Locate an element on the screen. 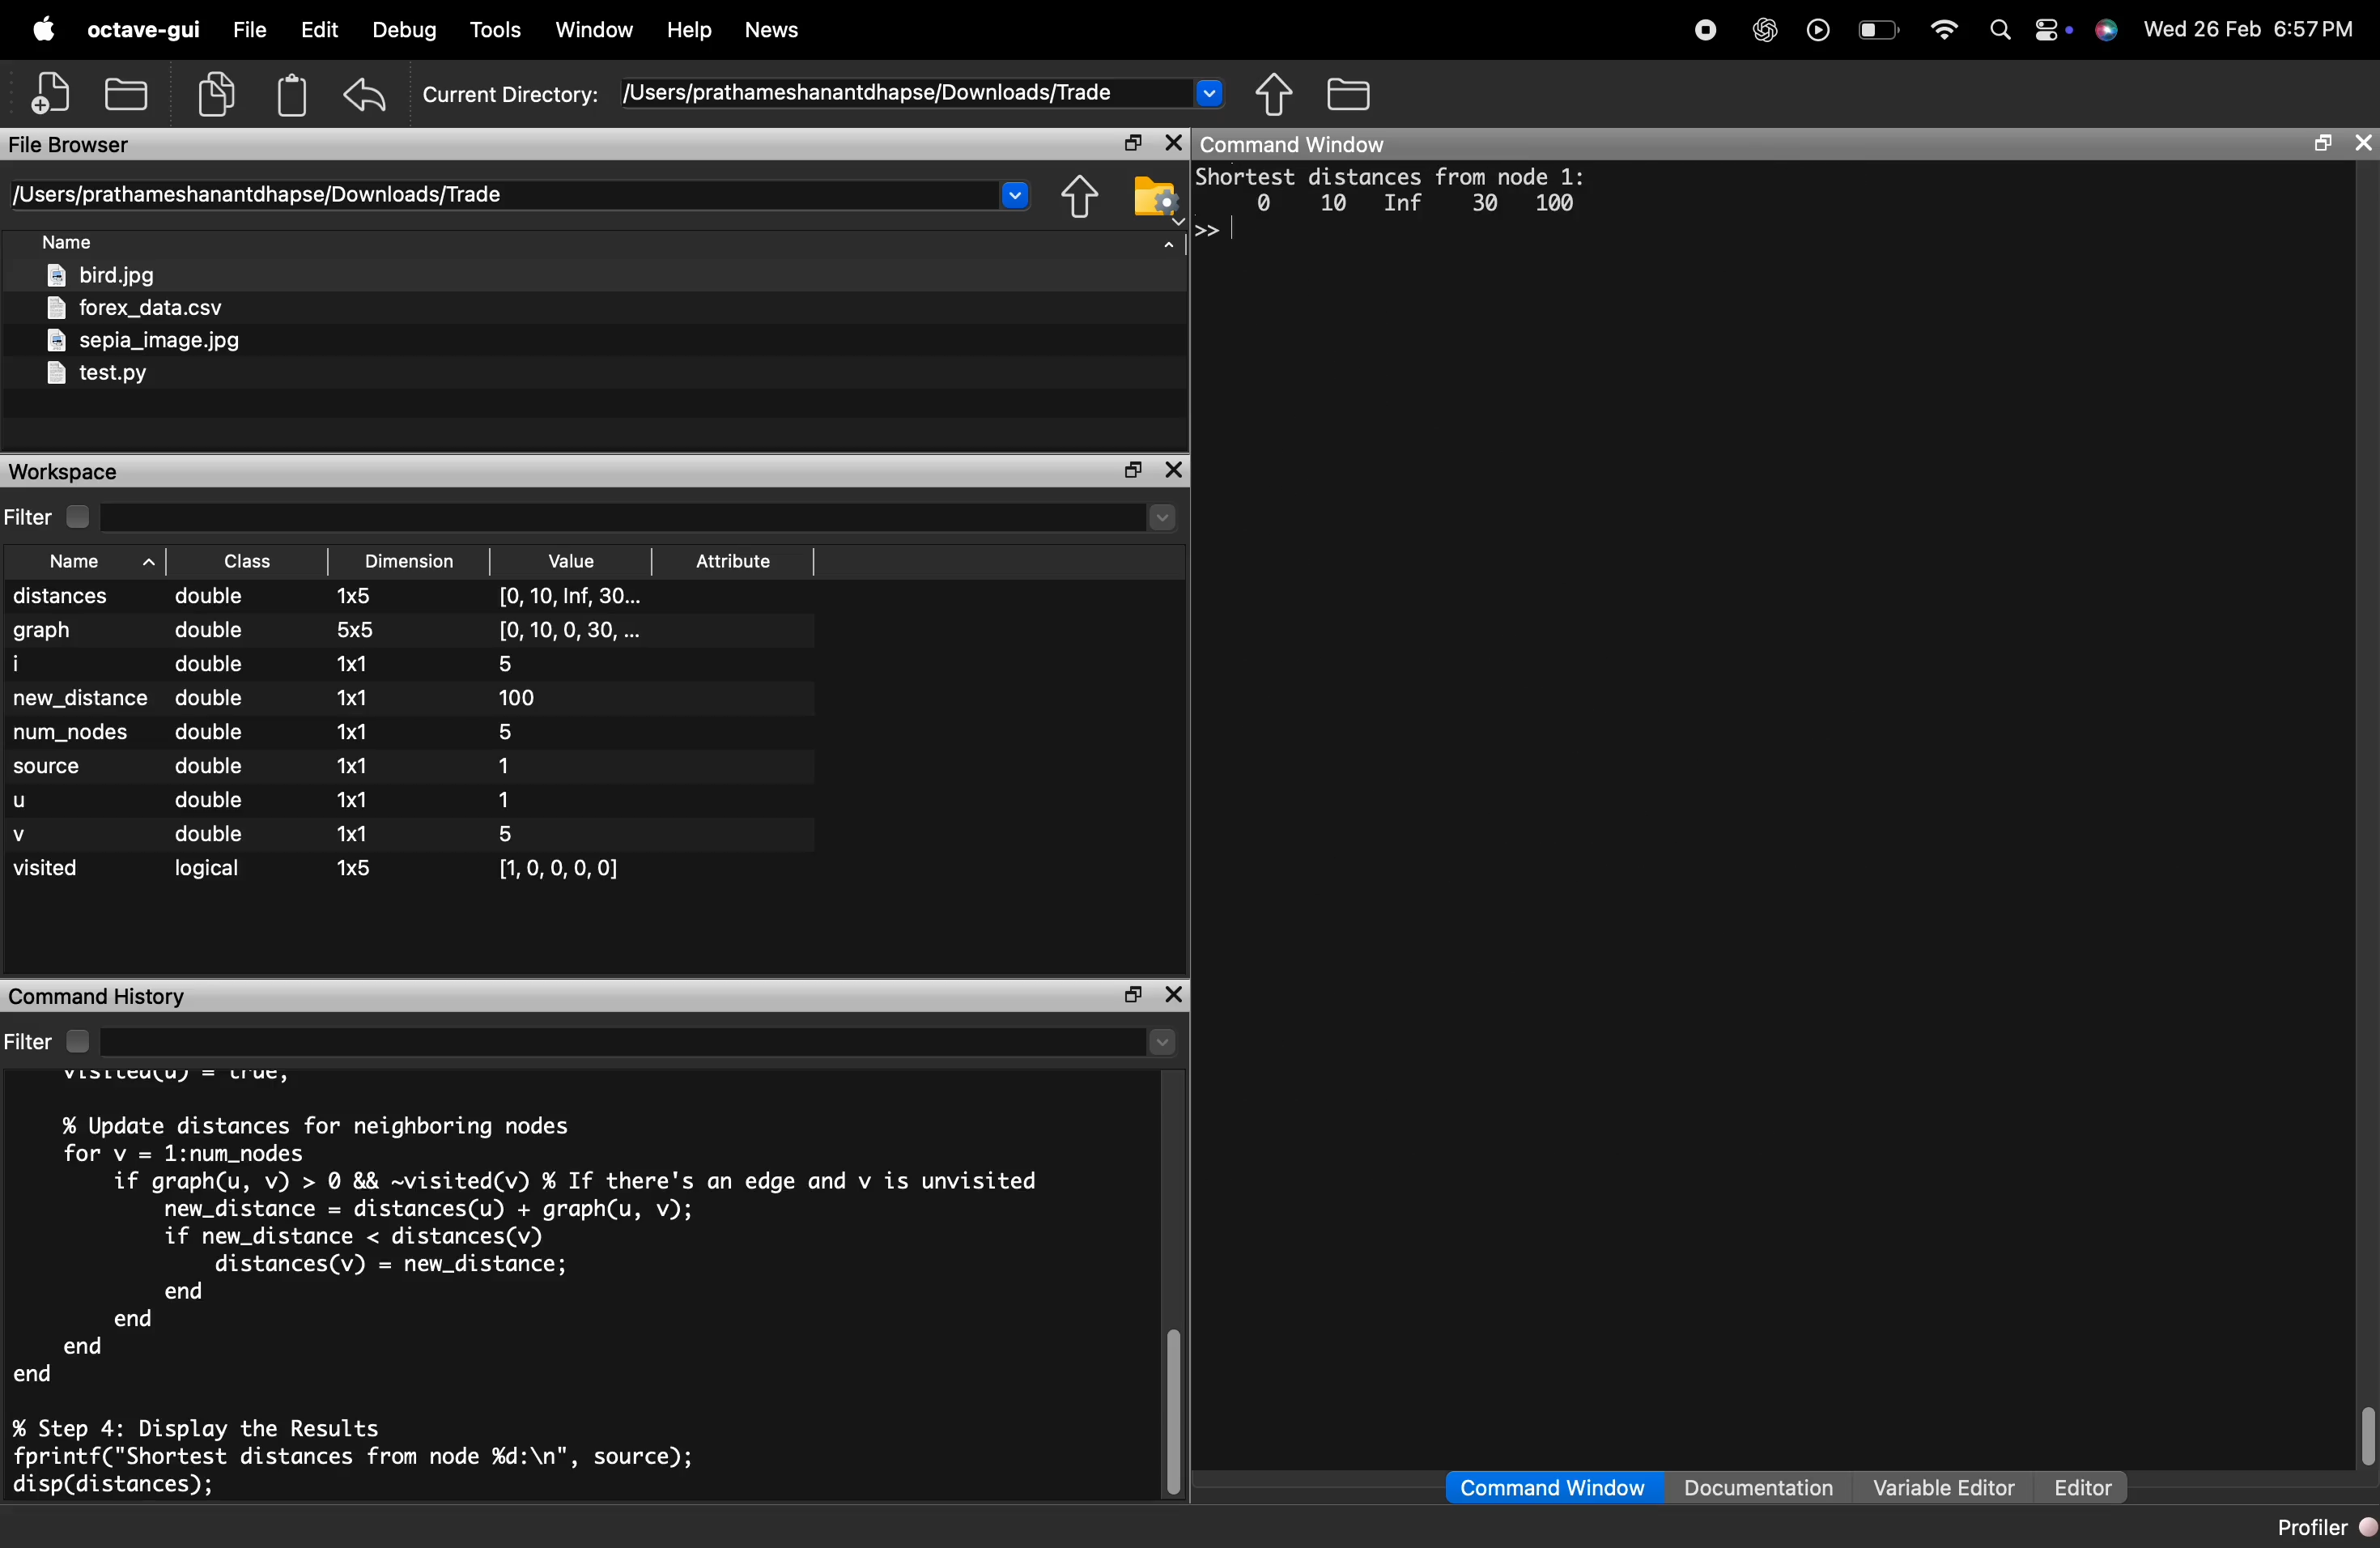 The width and height of the screenshot is (2380, 1548). sort by class is located at coordinates (251, 563).